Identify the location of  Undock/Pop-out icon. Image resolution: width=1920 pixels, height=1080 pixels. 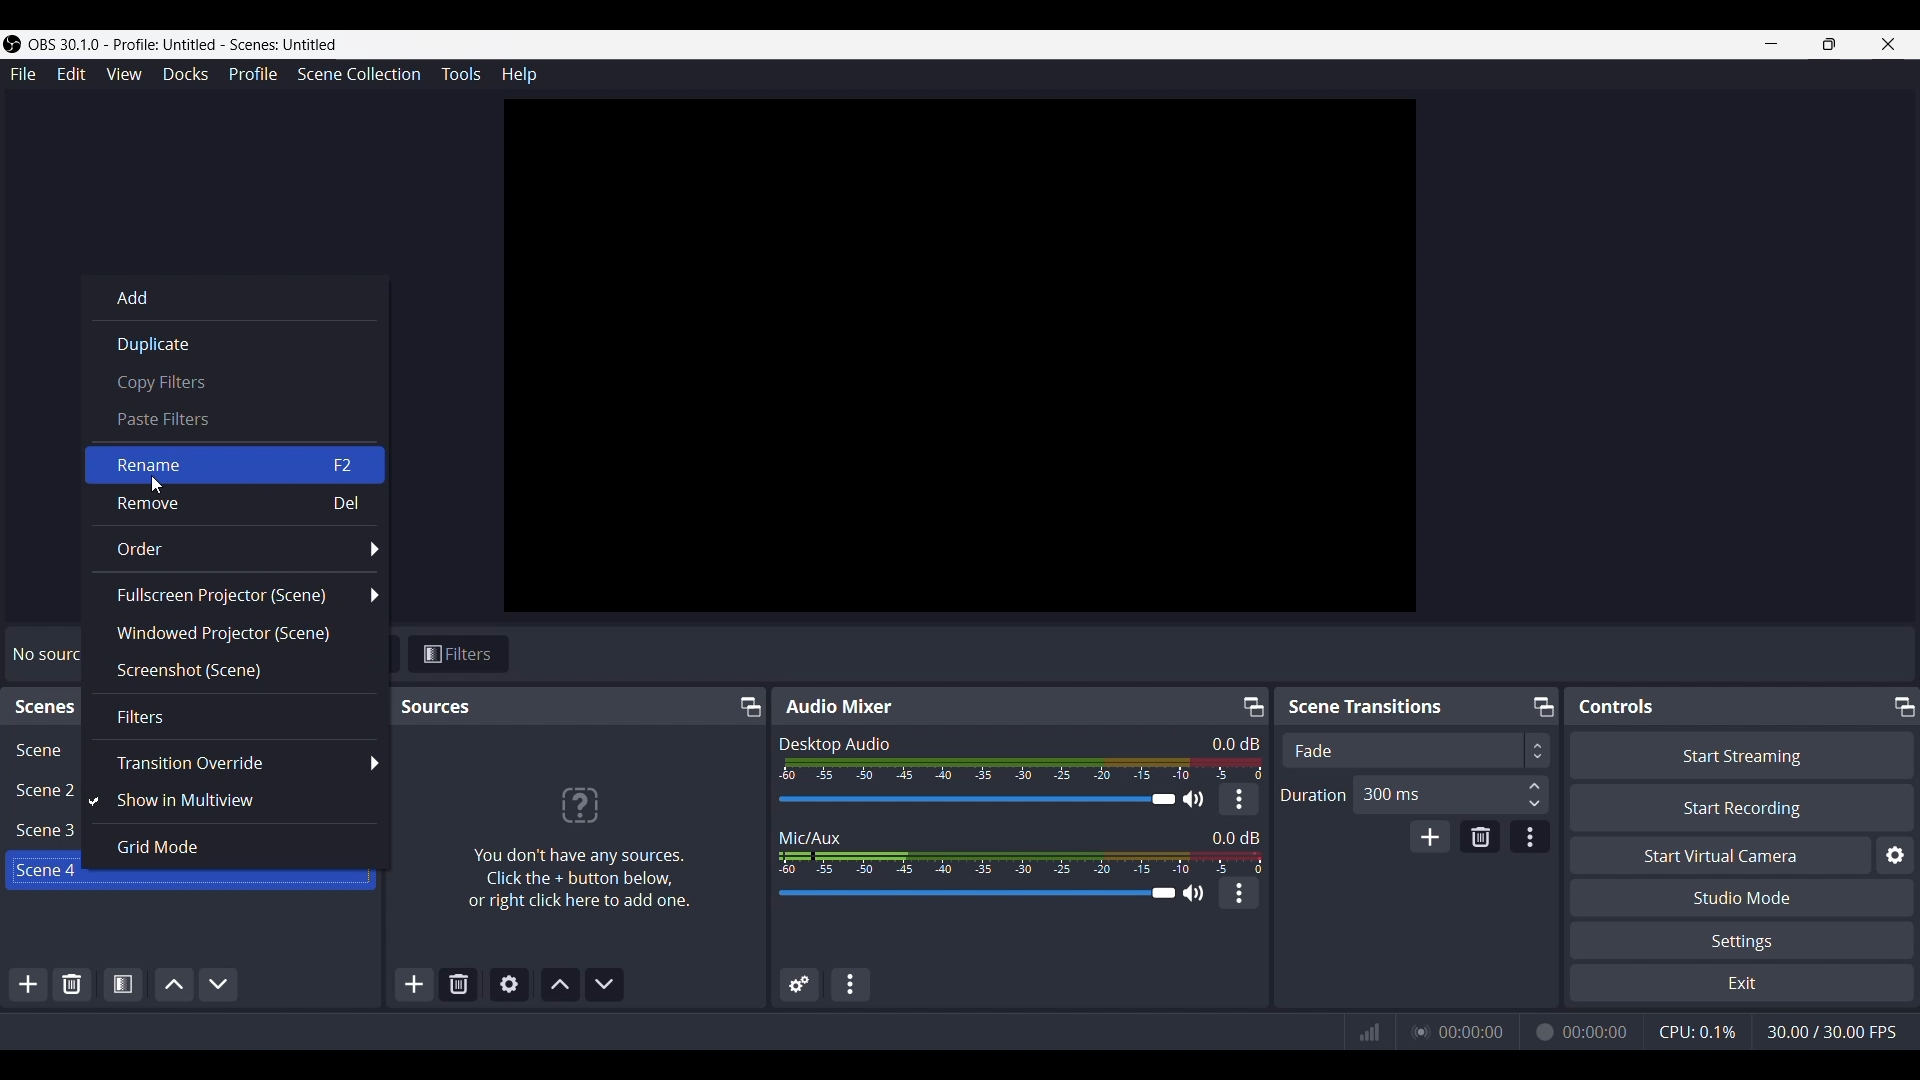
(1901, 704).